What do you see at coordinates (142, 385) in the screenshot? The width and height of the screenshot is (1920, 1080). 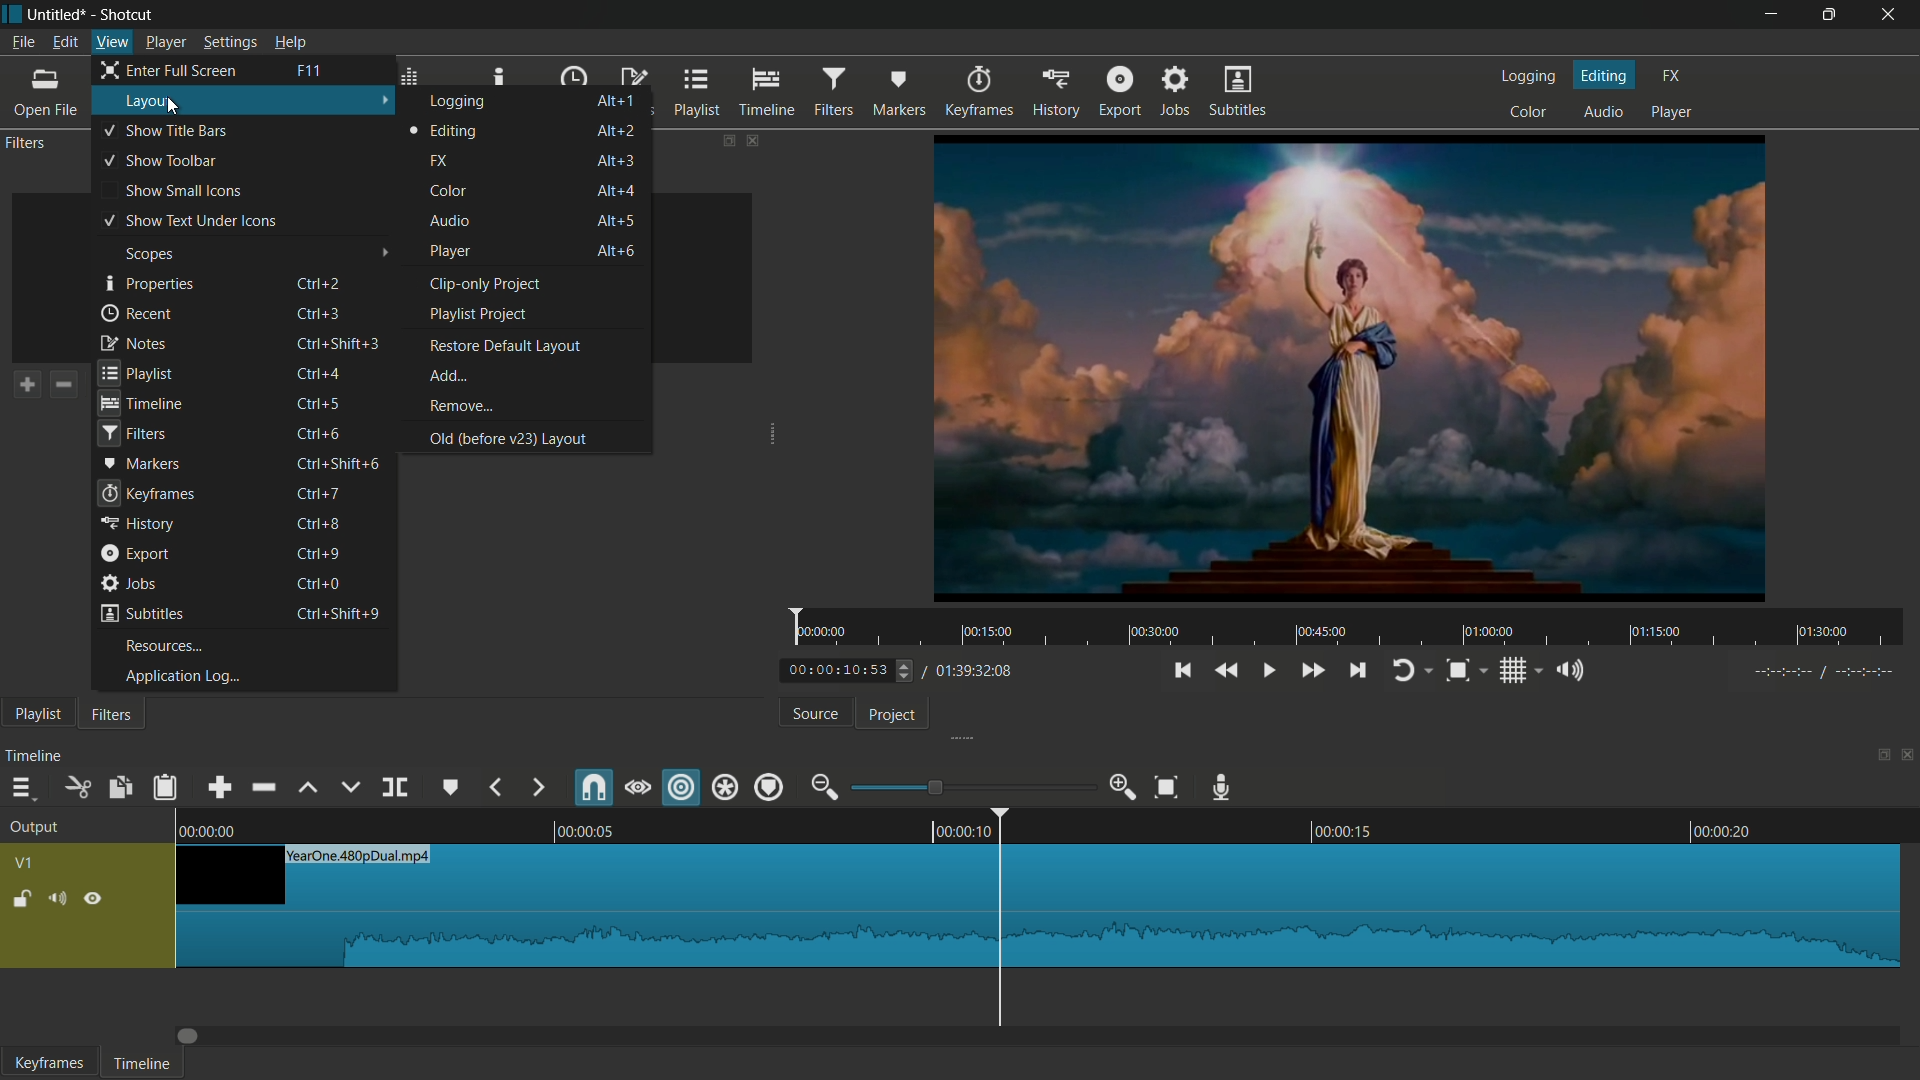 I see `paste filters` at bounding box center [142, 385].